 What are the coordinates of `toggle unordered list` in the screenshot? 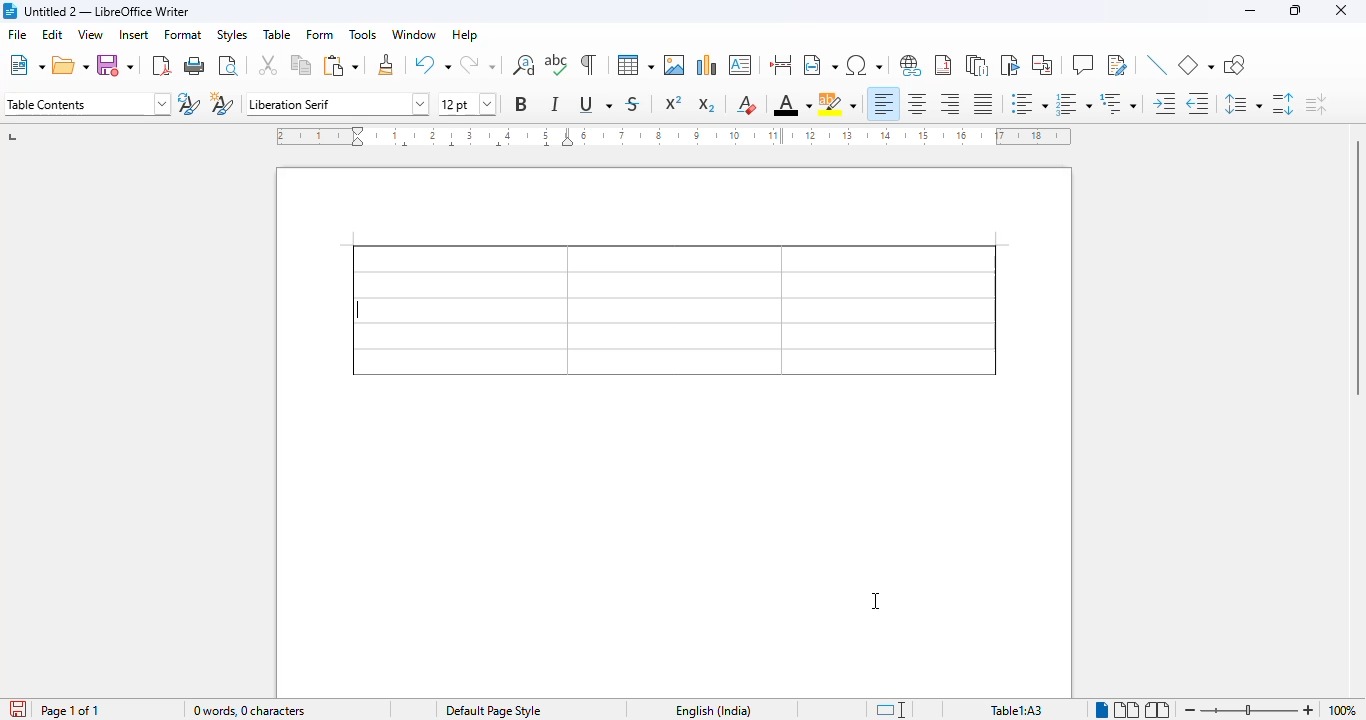 It's located at (1030, 103).